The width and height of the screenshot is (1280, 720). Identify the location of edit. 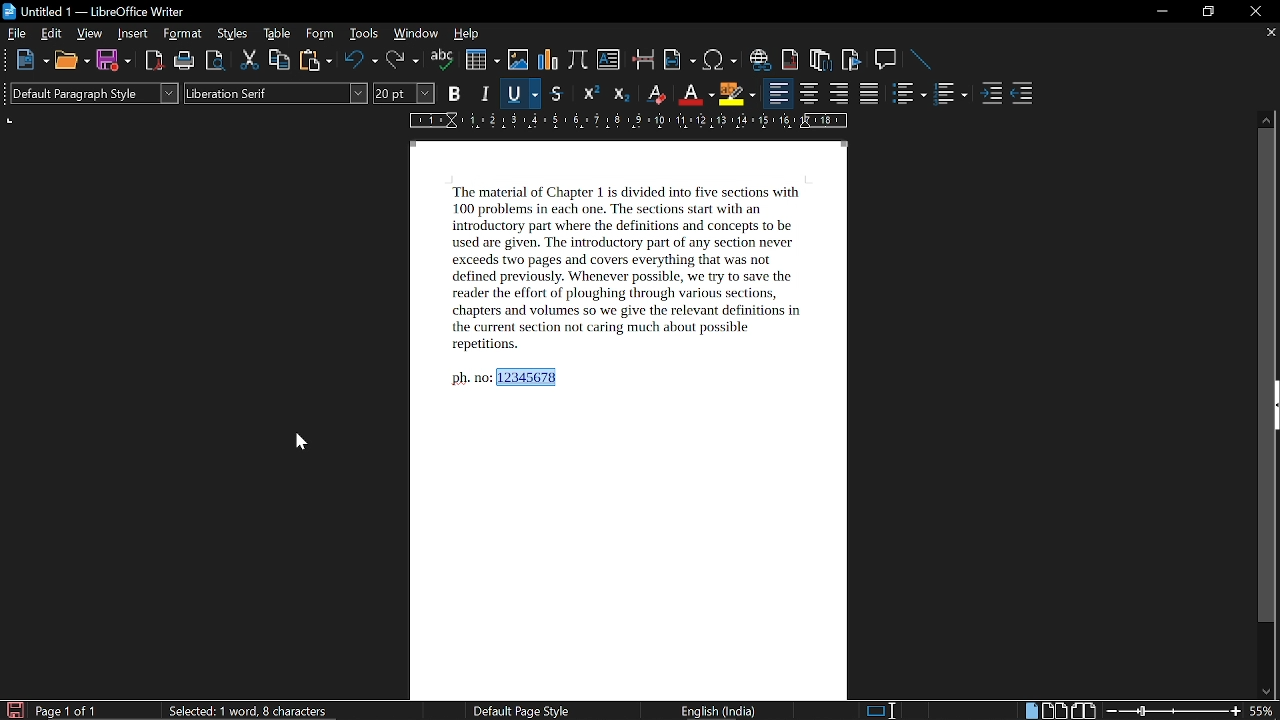
(52, 35).